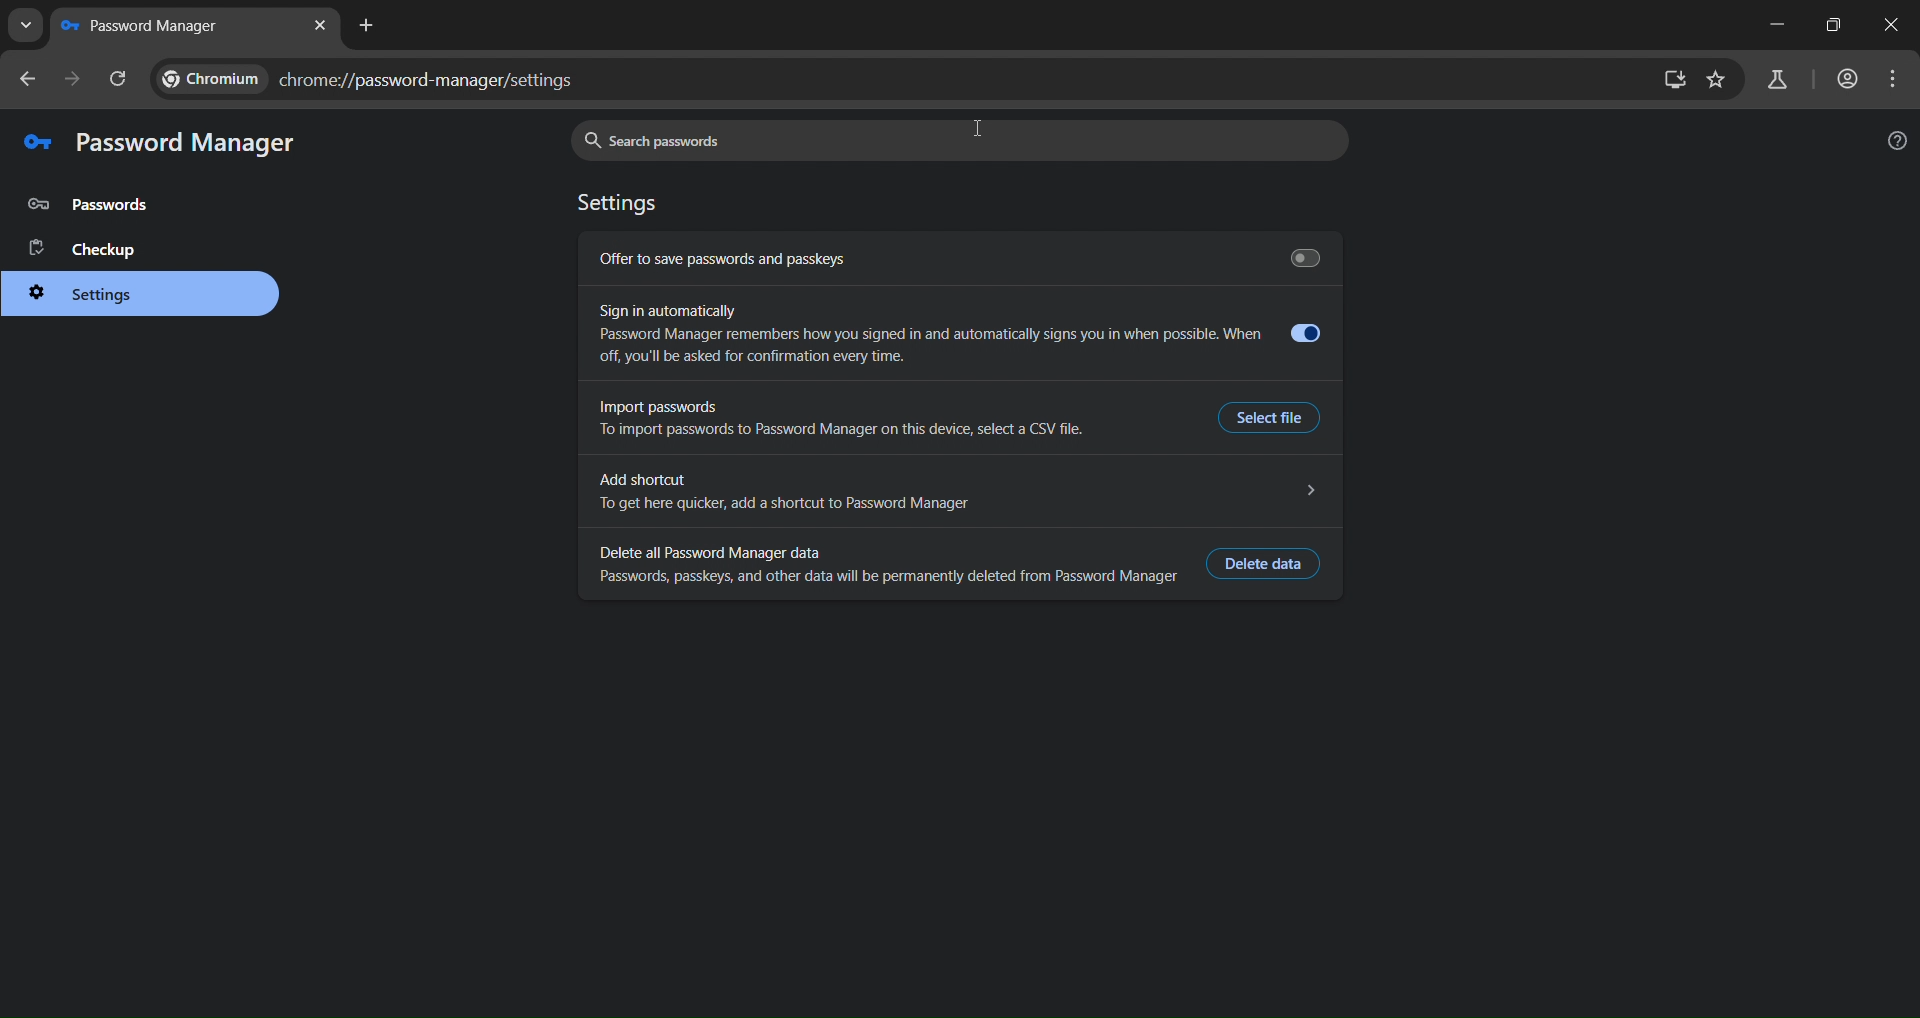  I want to click on go forward one page, so click(71, 81).